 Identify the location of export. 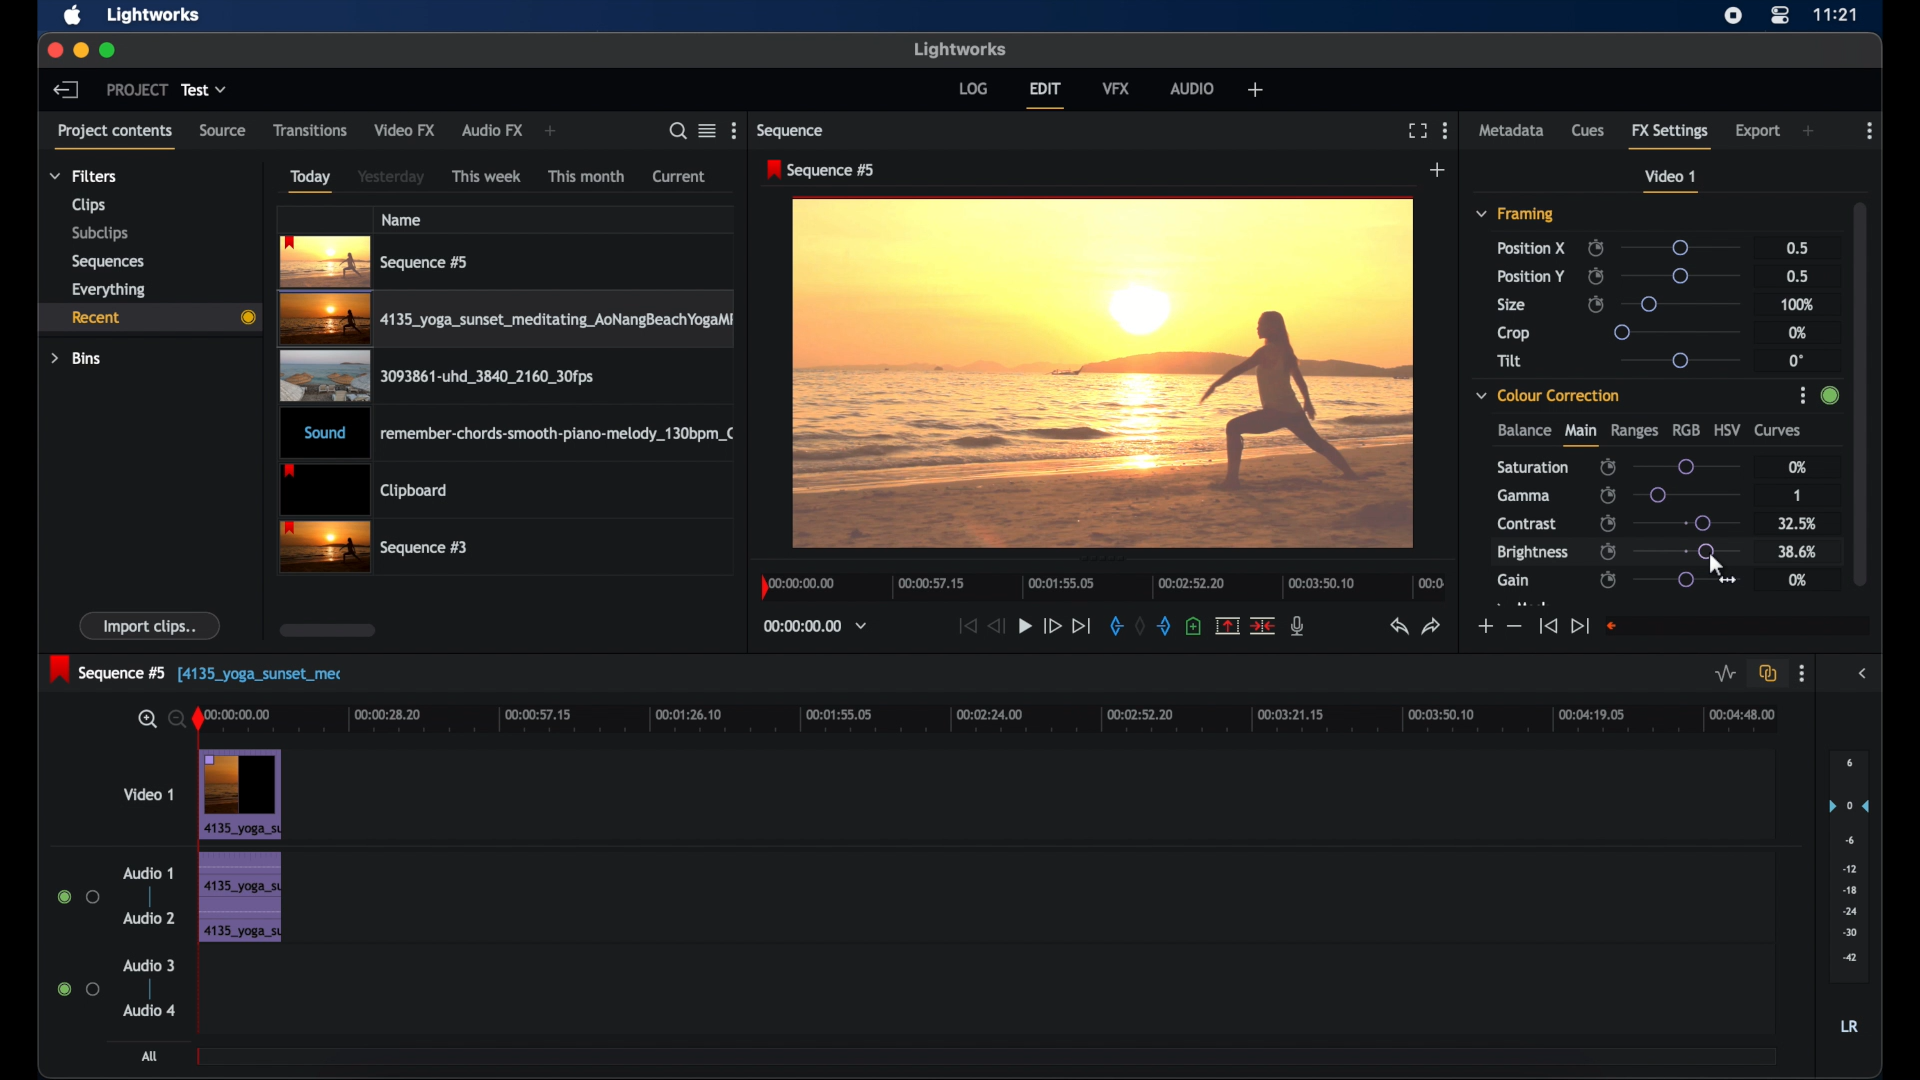
(1759, 131).